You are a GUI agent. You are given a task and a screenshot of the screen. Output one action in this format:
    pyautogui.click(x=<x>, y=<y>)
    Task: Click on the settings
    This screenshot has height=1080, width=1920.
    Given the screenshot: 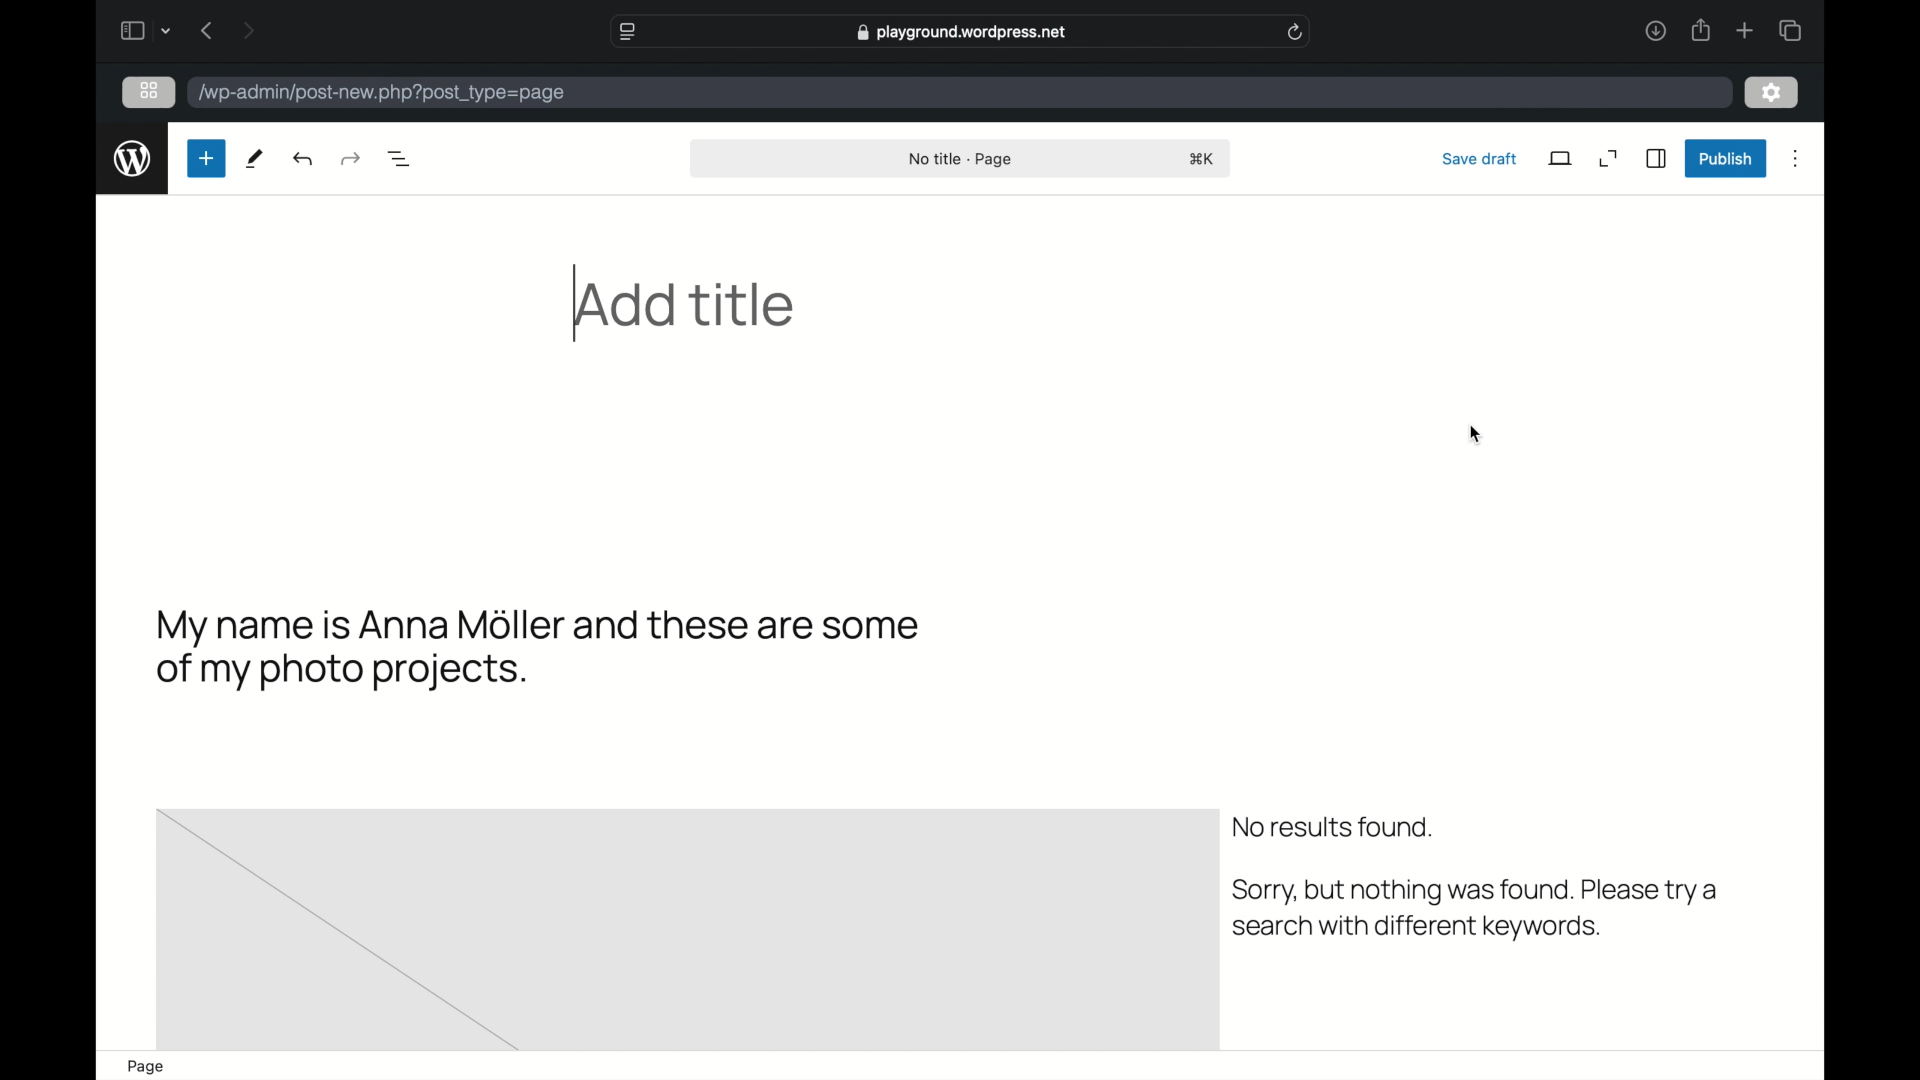 What is the action you would take?
    pyautogui.click(x=1772, y=93)
    